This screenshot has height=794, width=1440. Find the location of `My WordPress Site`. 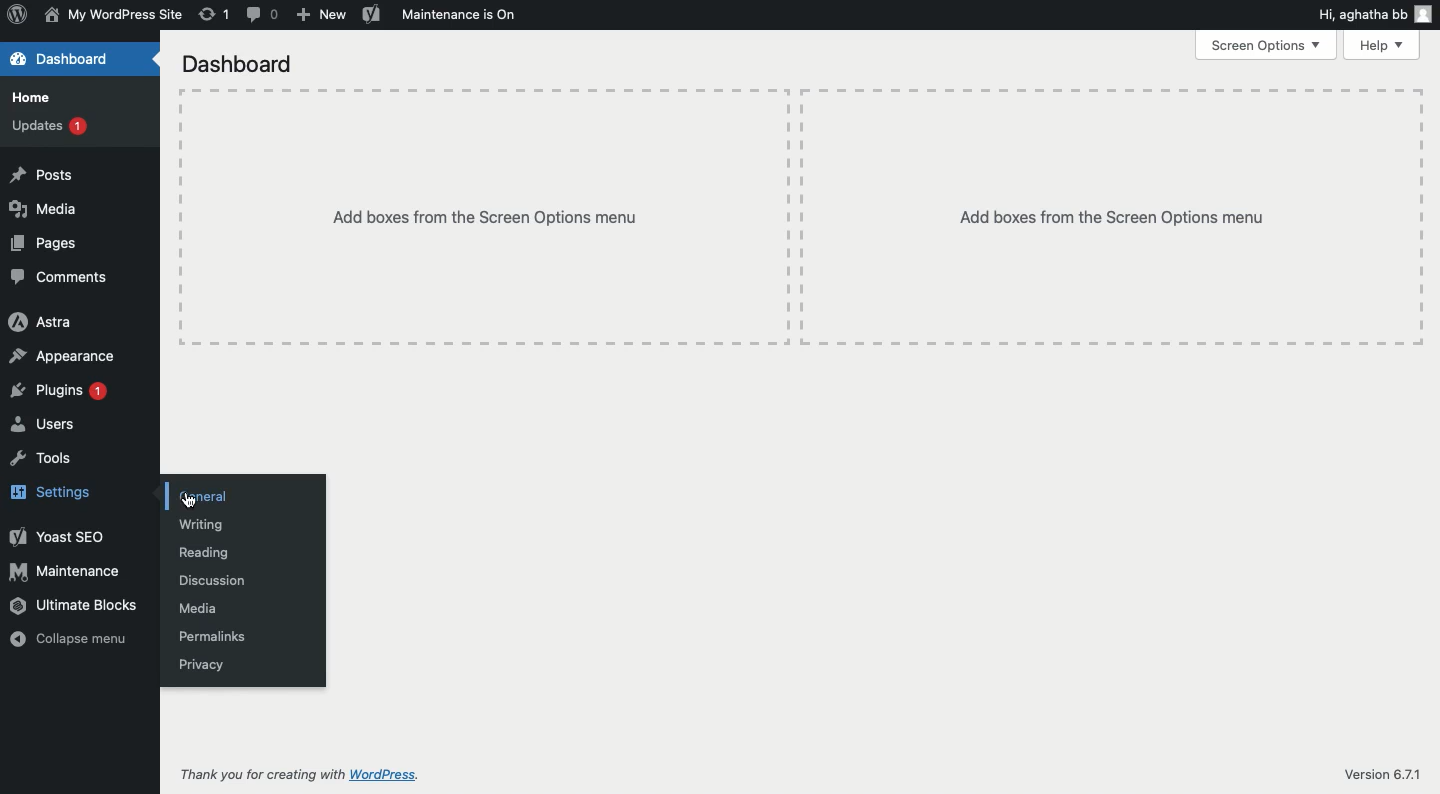

My WordPress Site is located at coordinates (111, 14).